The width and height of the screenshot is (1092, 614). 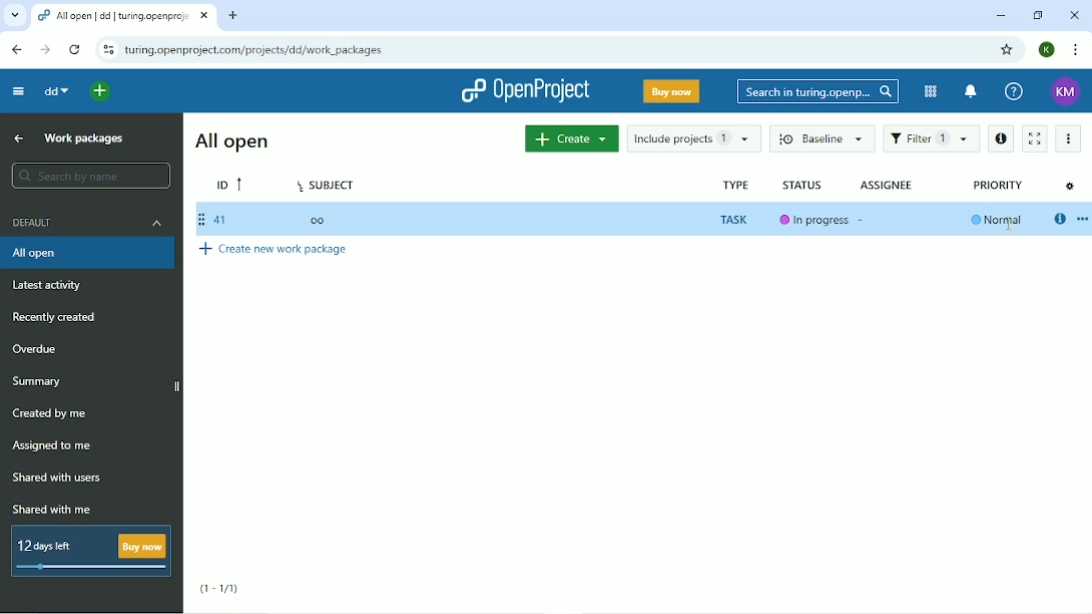 What do you see at coordinates (939, 141) in the screenshot?
I see `Filter 1` at bounding box center [939, 141].